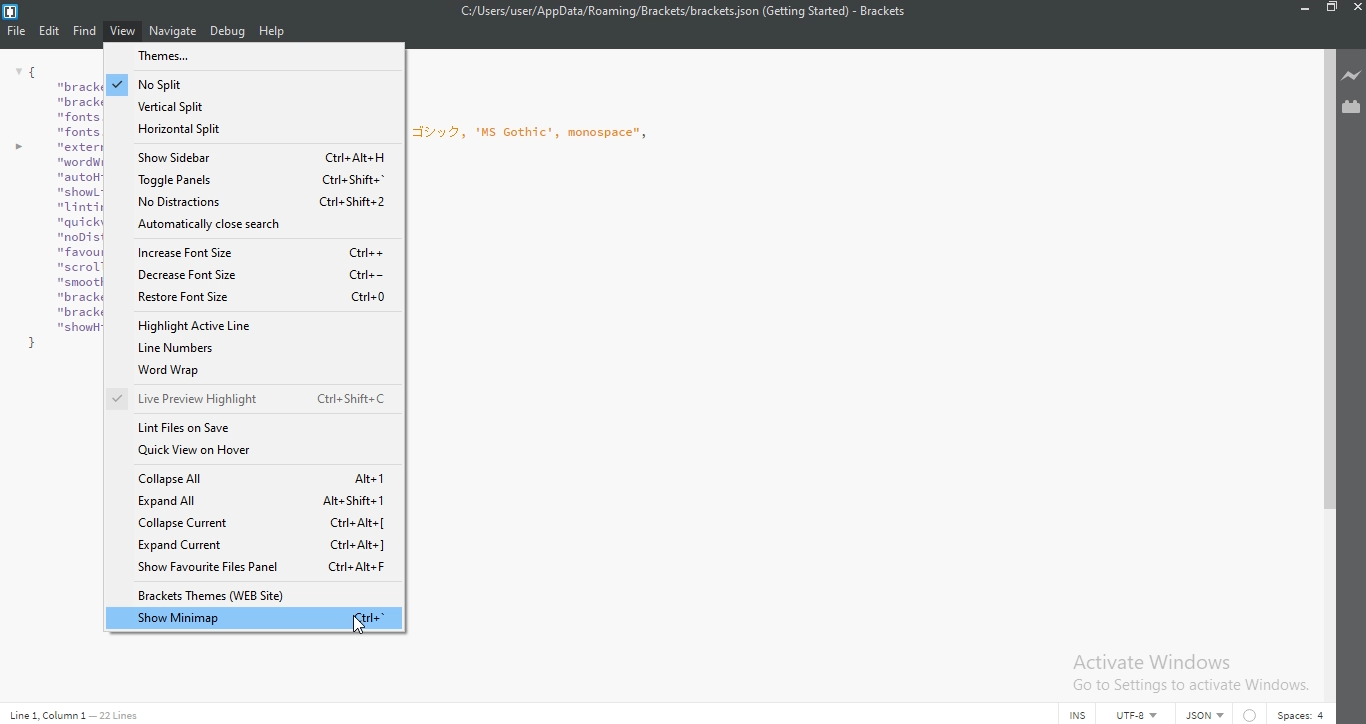 The height and width of the screenshot is (724, 1366). What do you see at coordinates (173, 31) in the screenshot?
I see `Navigate` at bounding box center [173, 31].